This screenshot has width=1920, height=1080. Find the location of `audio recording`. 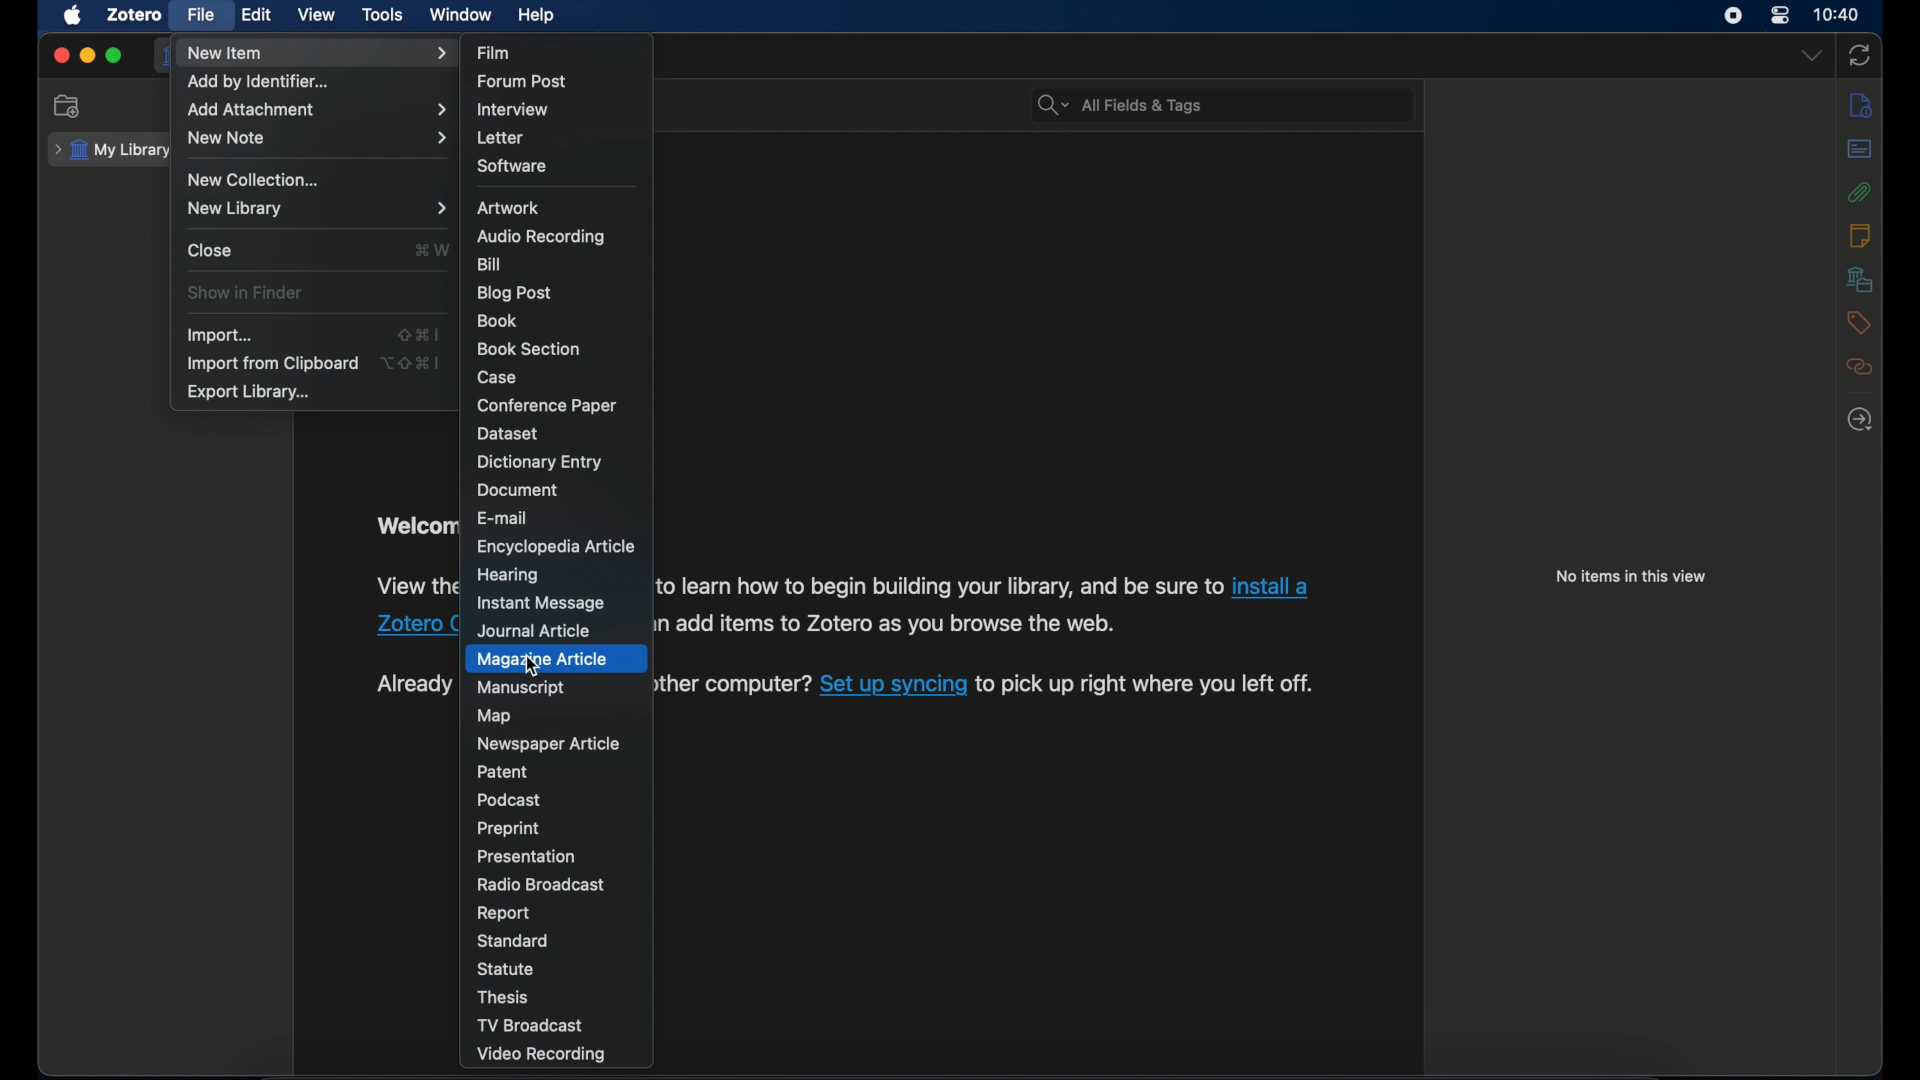

audio recording is located at coordinates (542, 236).